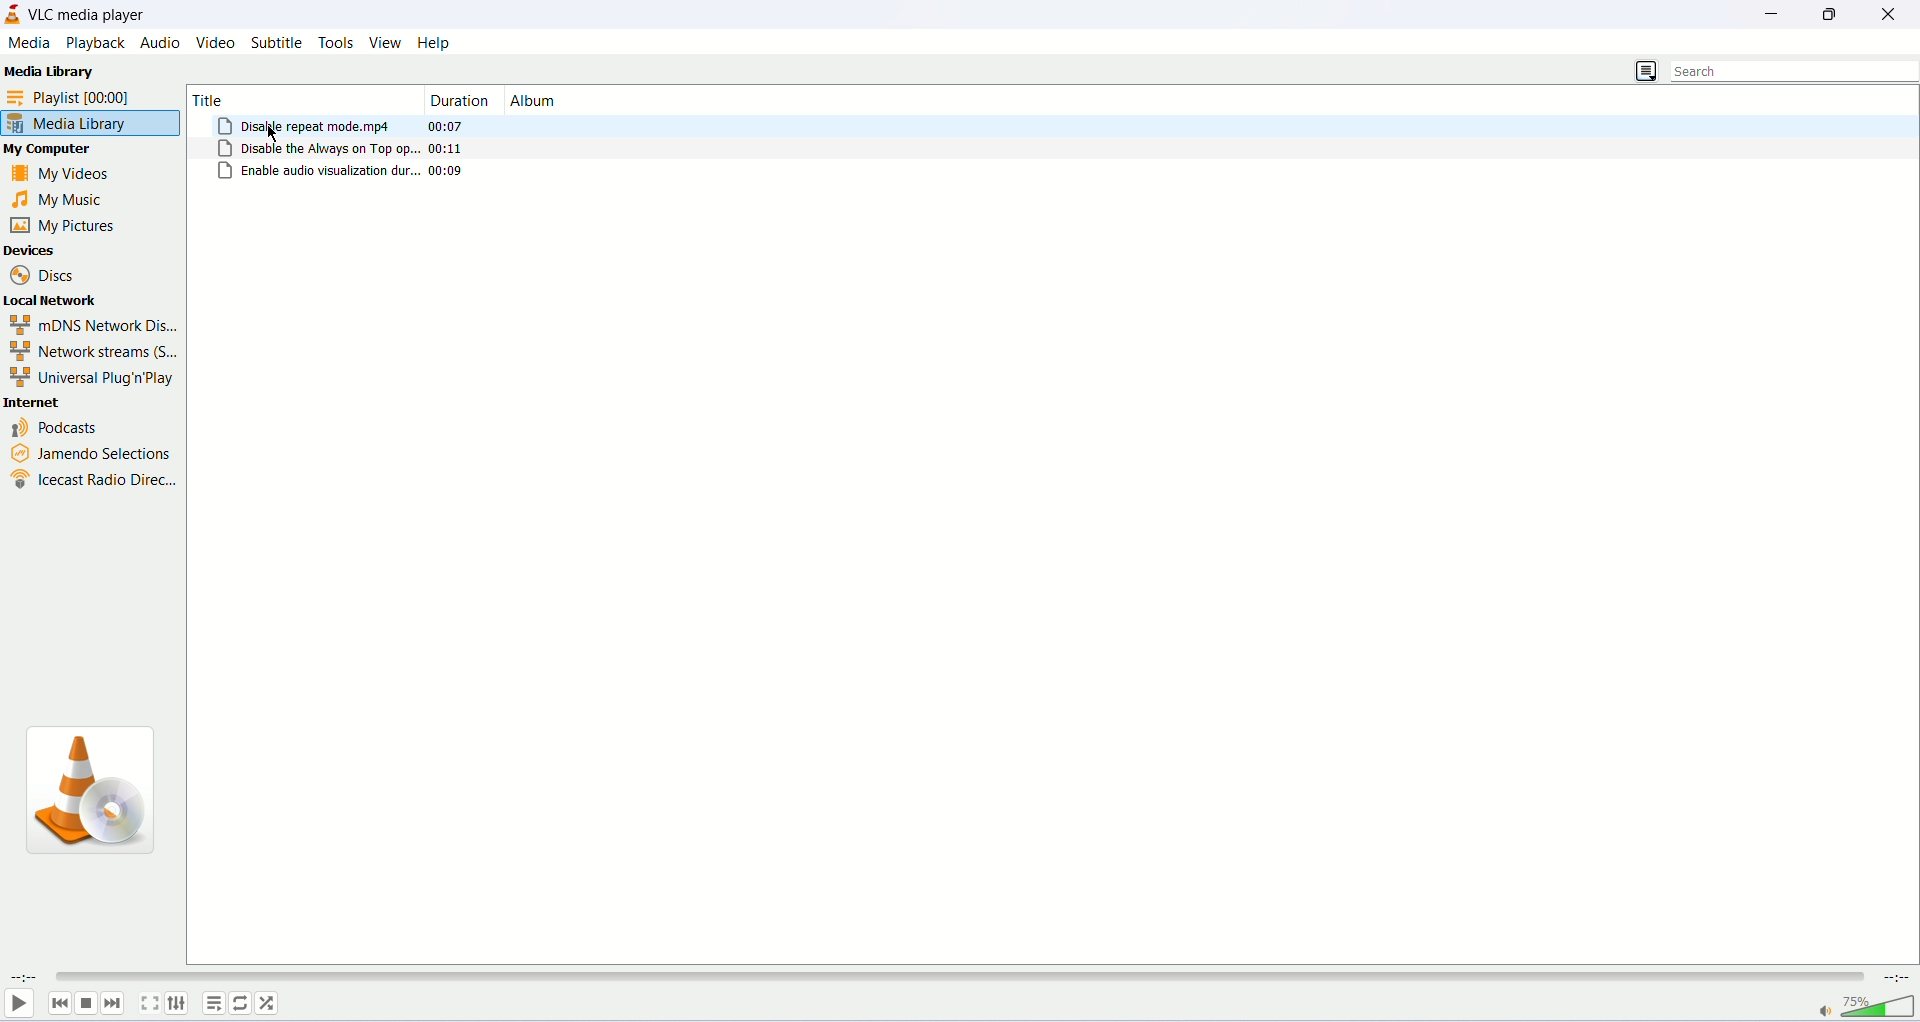 Image resolution: width=1920 pixels, height=1022 pixels. Describe the element at coordinates (446, 124) in the screenshot. I see `00:07` at that location.